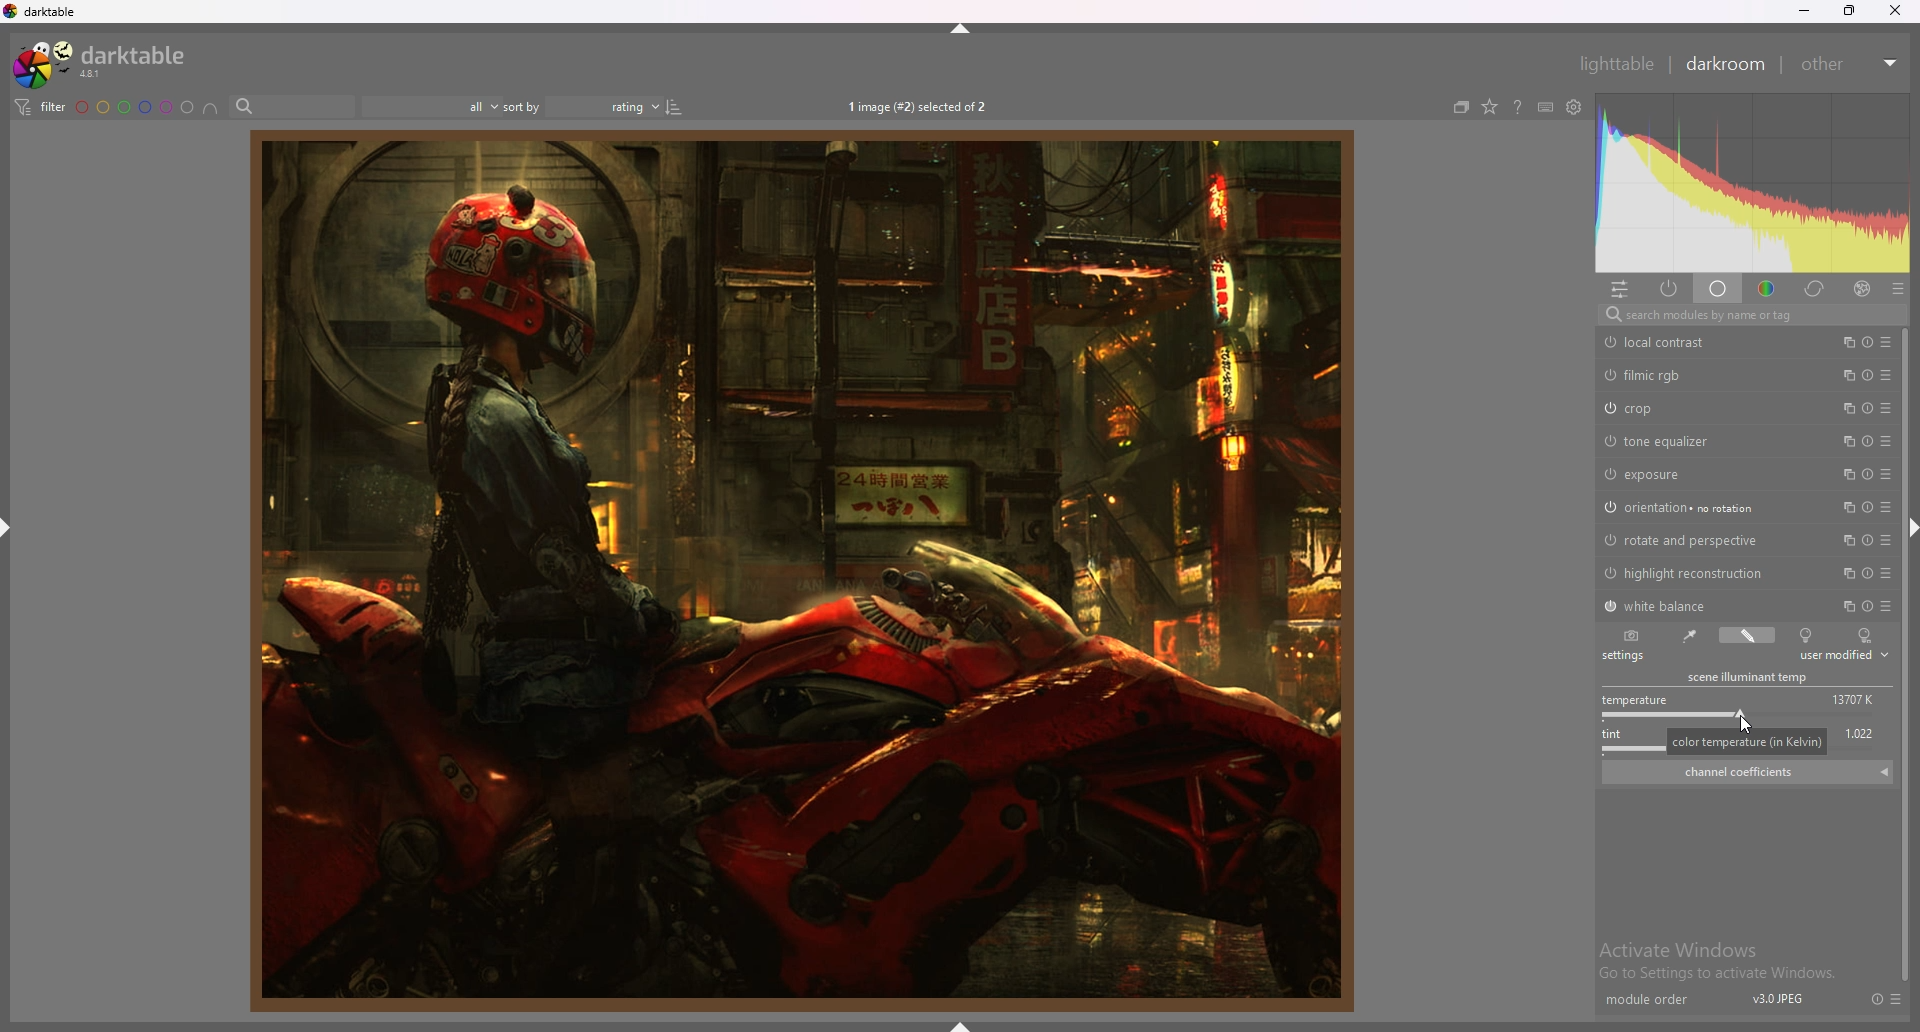  Describe the element at coordinates (1802, 11) in the screenshot. I see `minimize` at that location.